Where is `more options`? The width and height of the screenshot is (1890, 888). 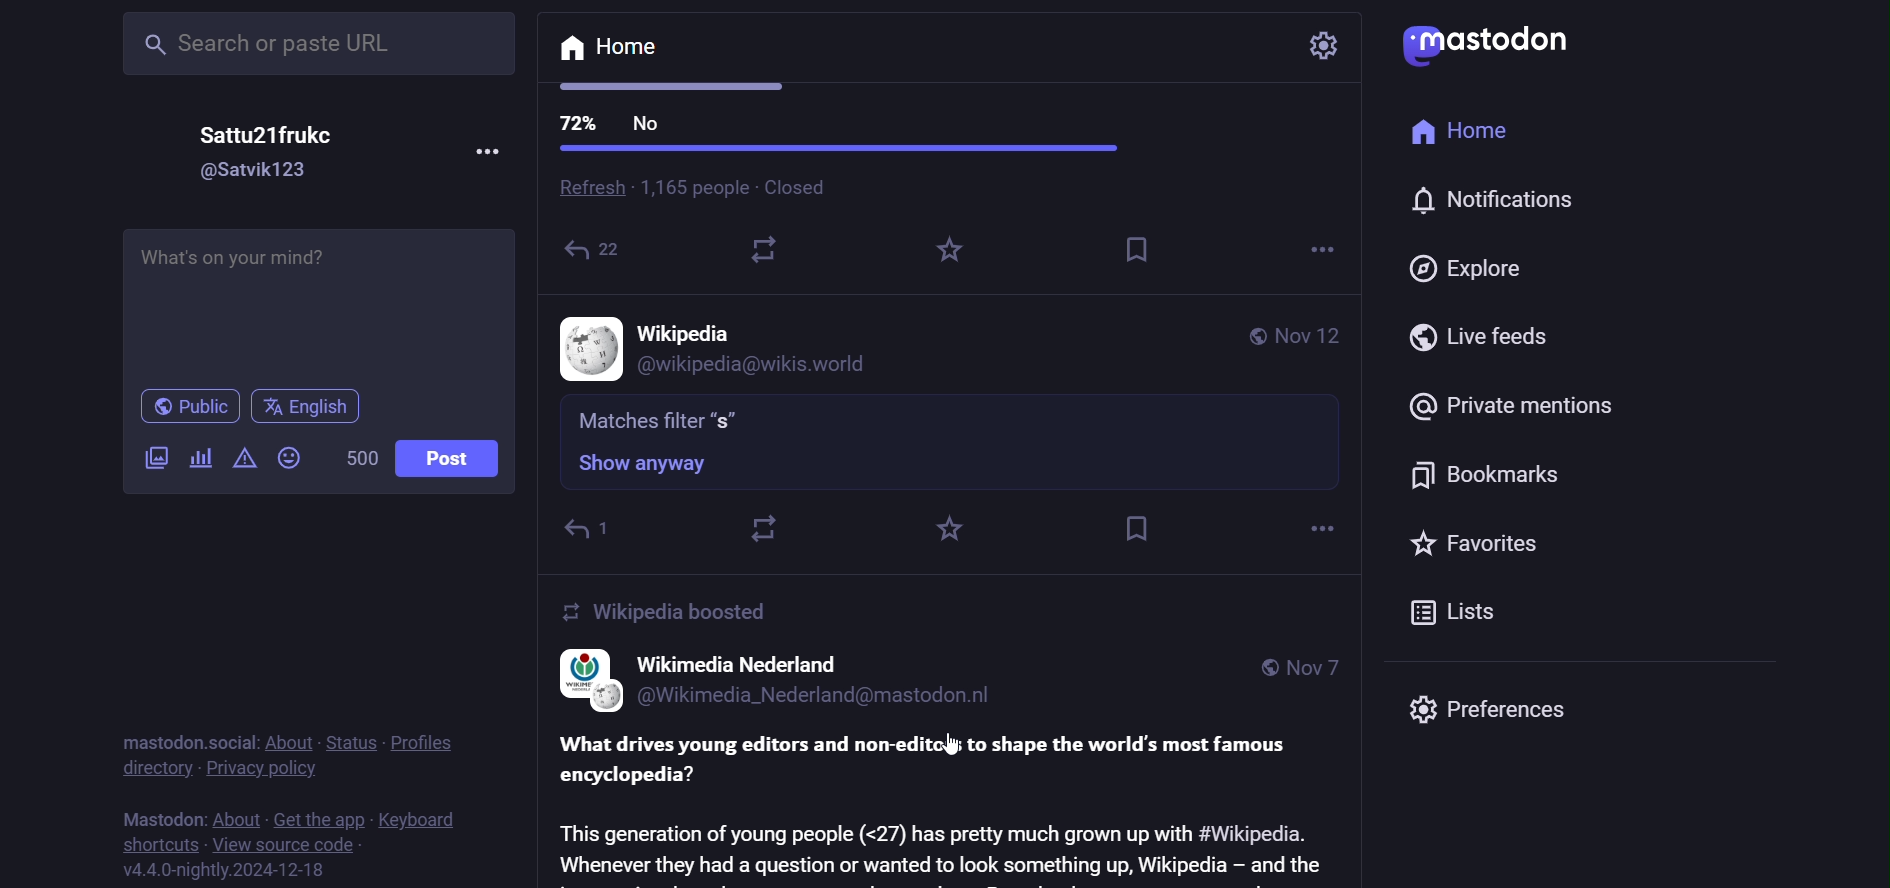
more options is located at coordinates (1316, 525).